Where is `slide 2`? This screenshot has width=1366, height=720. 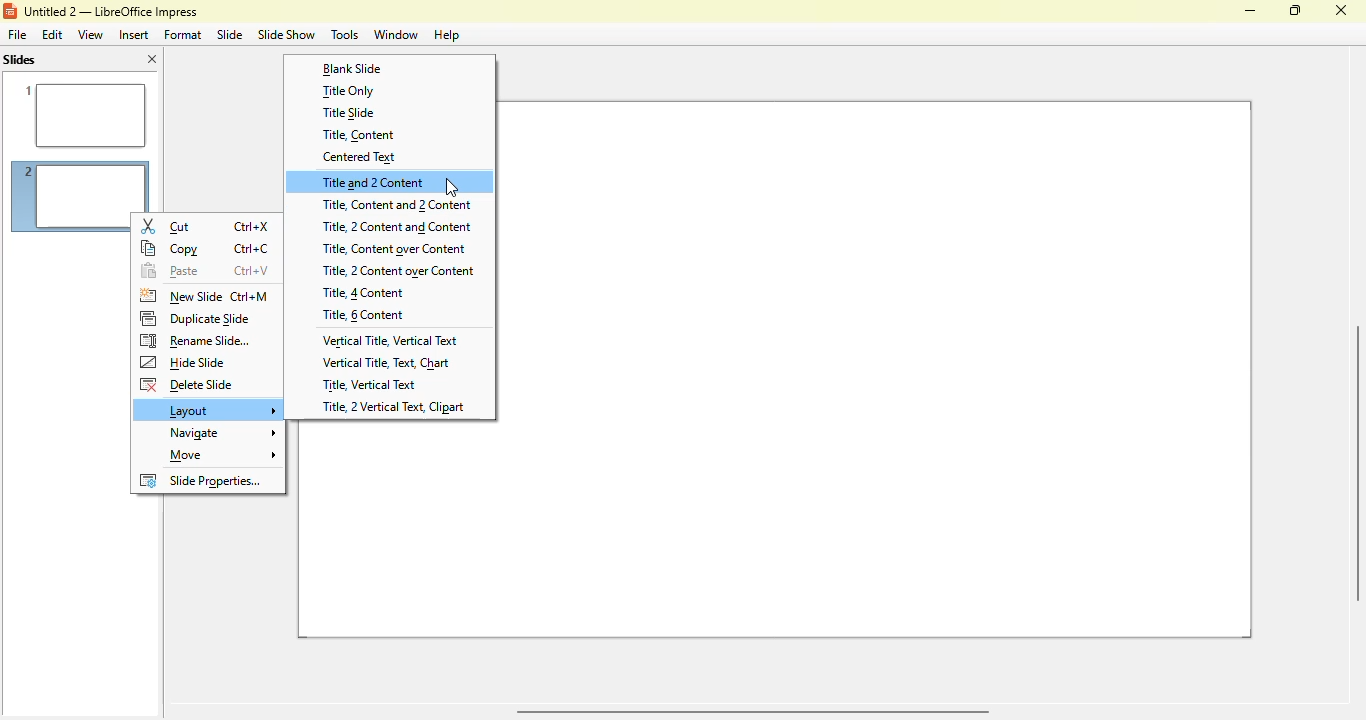 slide 2 is located at coordinates (877, 371).